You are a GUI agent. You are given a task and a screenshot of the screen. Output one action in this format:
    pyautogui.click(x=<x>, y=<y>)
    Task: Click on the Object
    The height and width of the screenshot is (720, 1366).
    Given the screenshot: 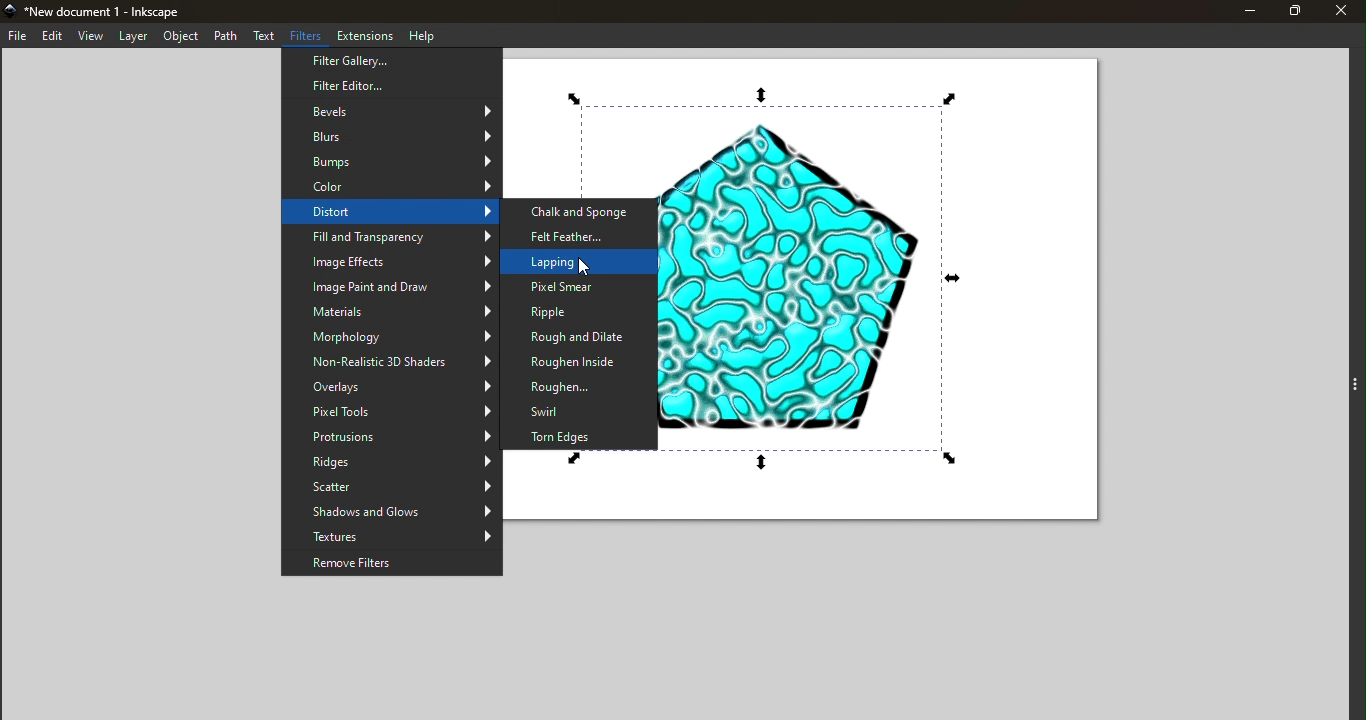 What is the action you would take?
    pyautogui.click(x=178, y=36)
    